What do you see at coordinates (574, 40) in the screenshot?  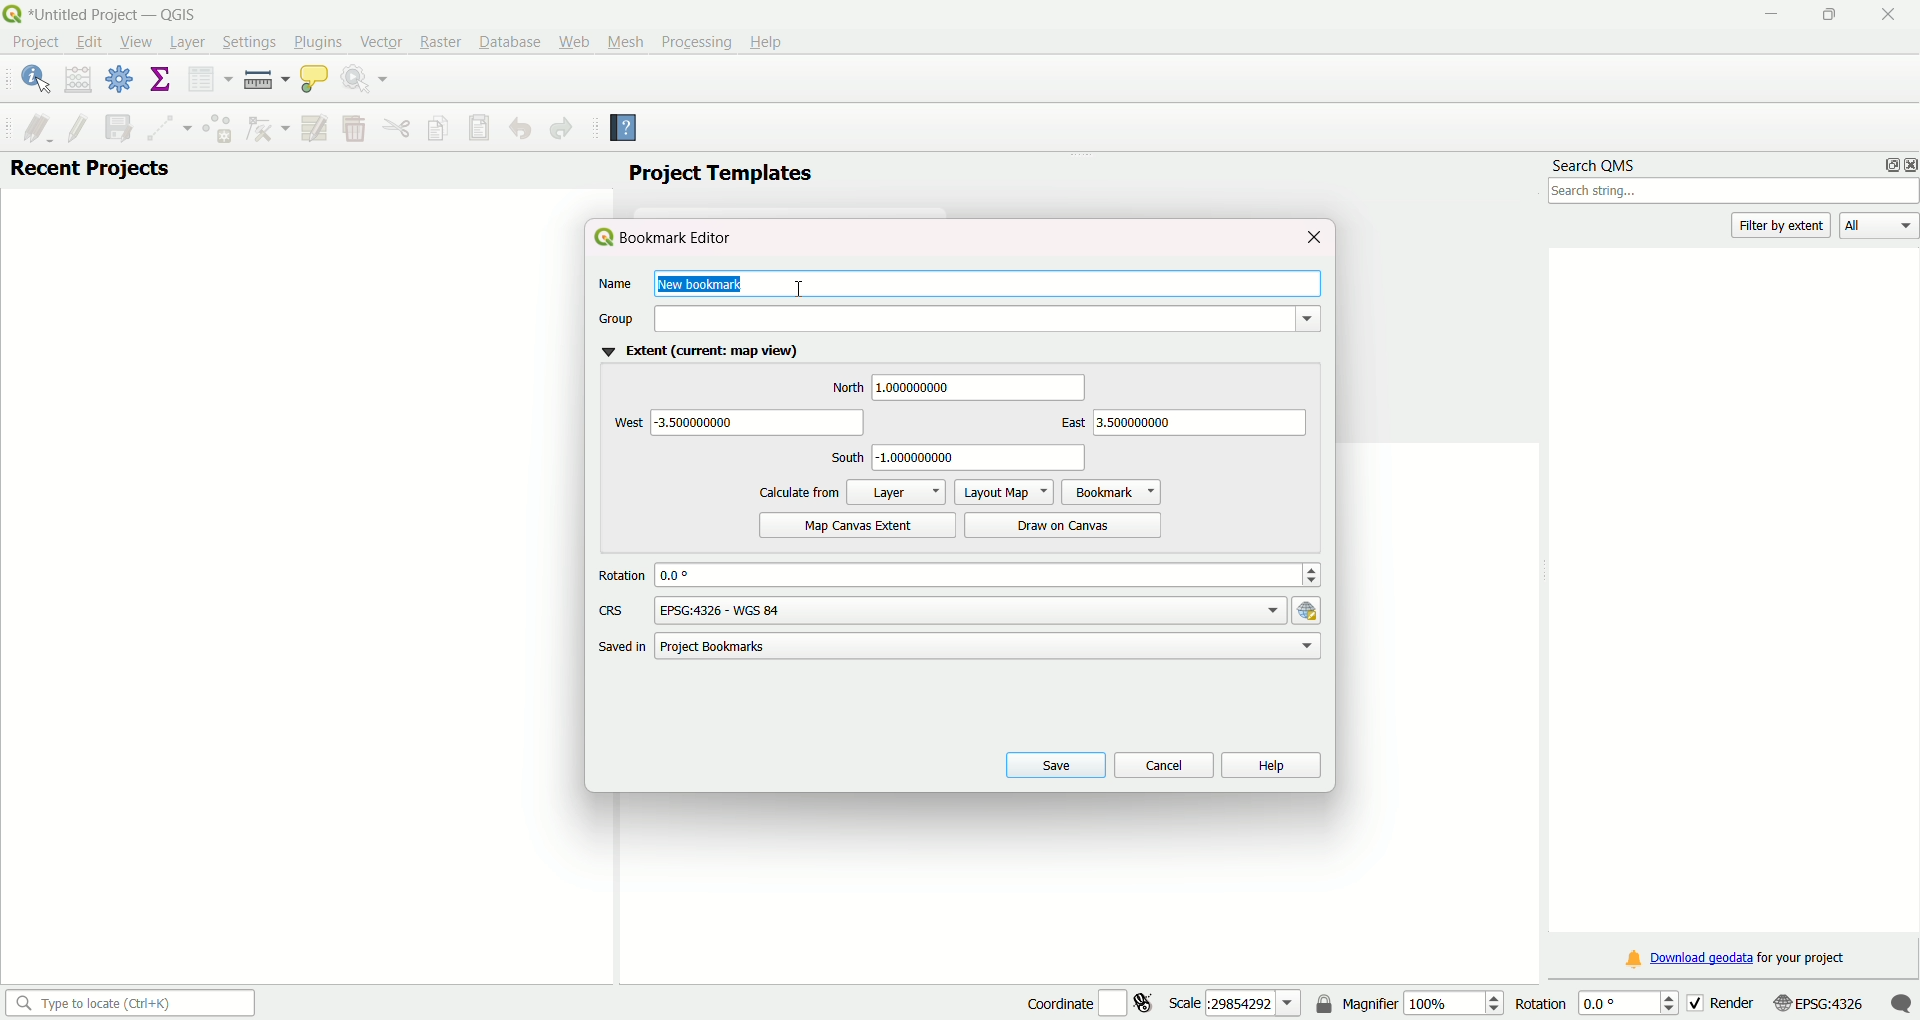 I see `Web` at bounding box center [574, 40].